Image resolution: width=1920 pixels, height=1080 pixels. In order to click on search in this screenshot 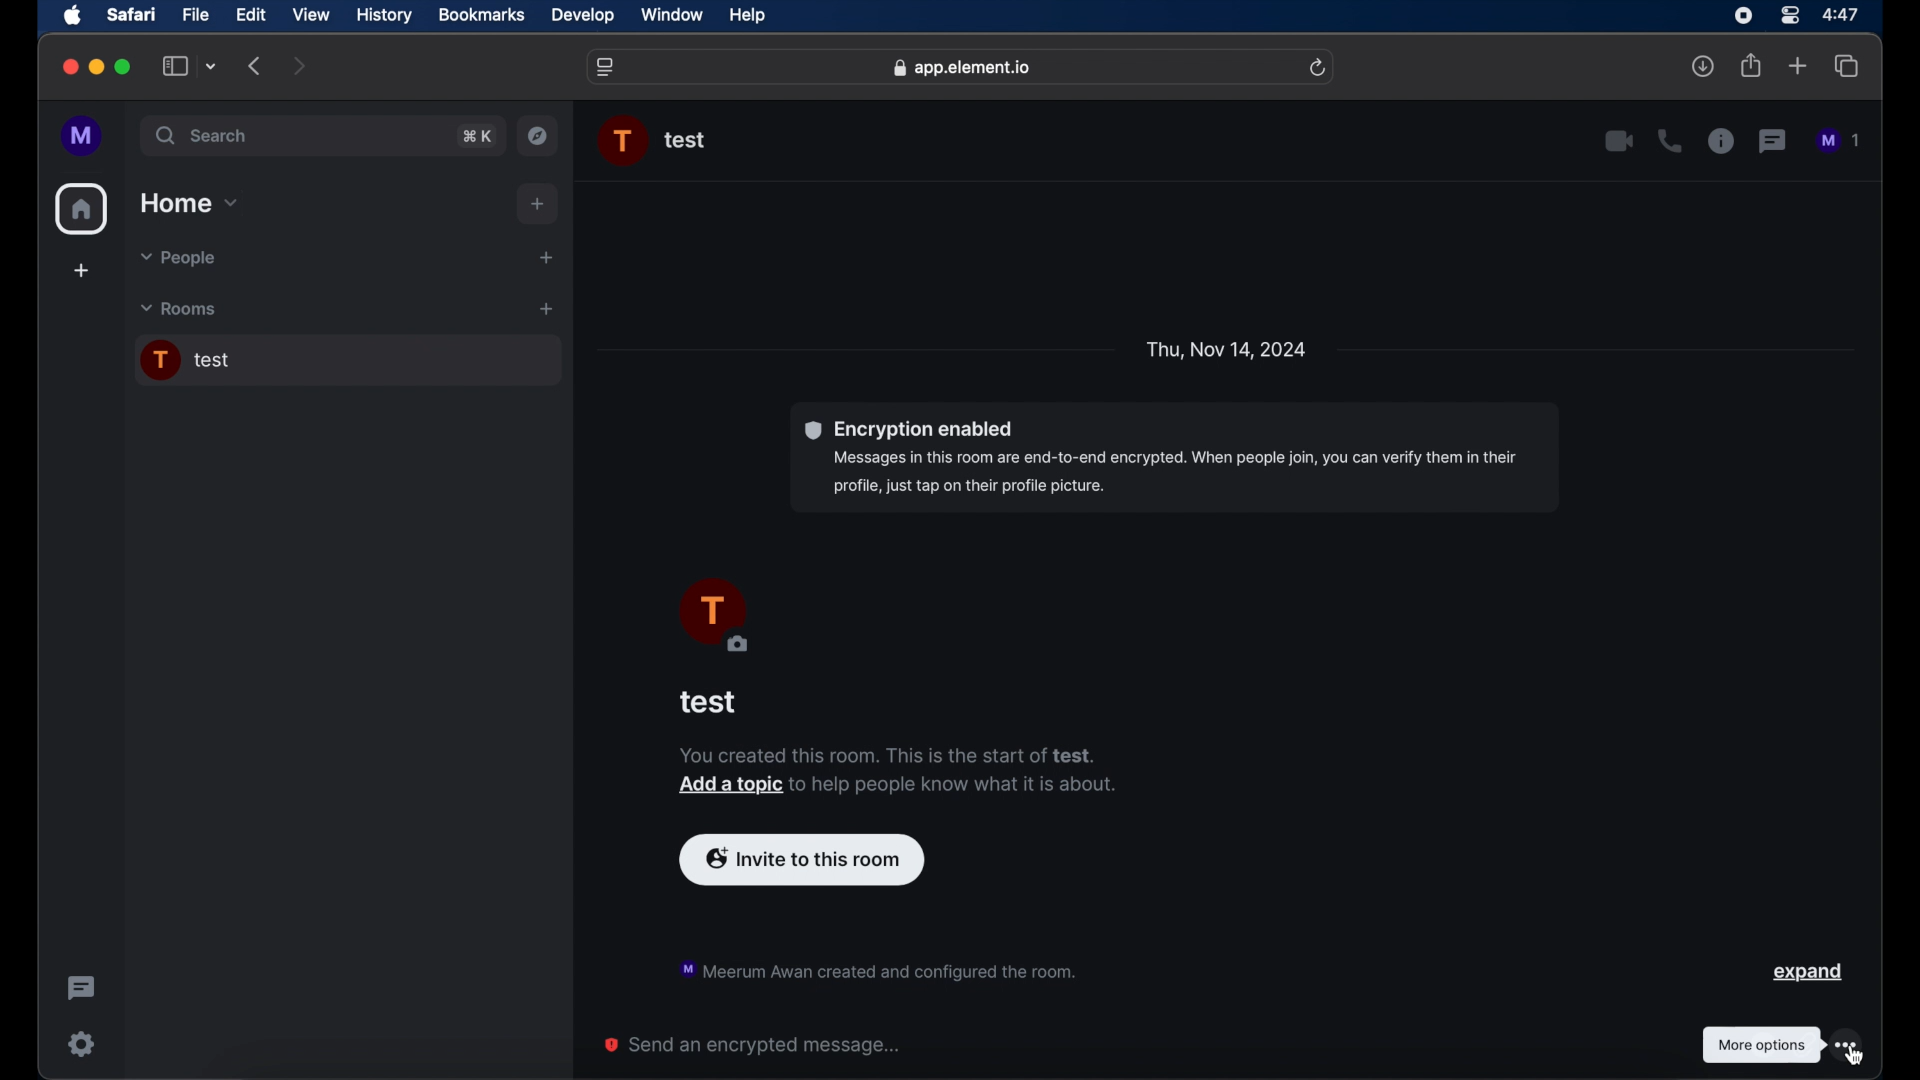, I will do `click(204, 136)`.